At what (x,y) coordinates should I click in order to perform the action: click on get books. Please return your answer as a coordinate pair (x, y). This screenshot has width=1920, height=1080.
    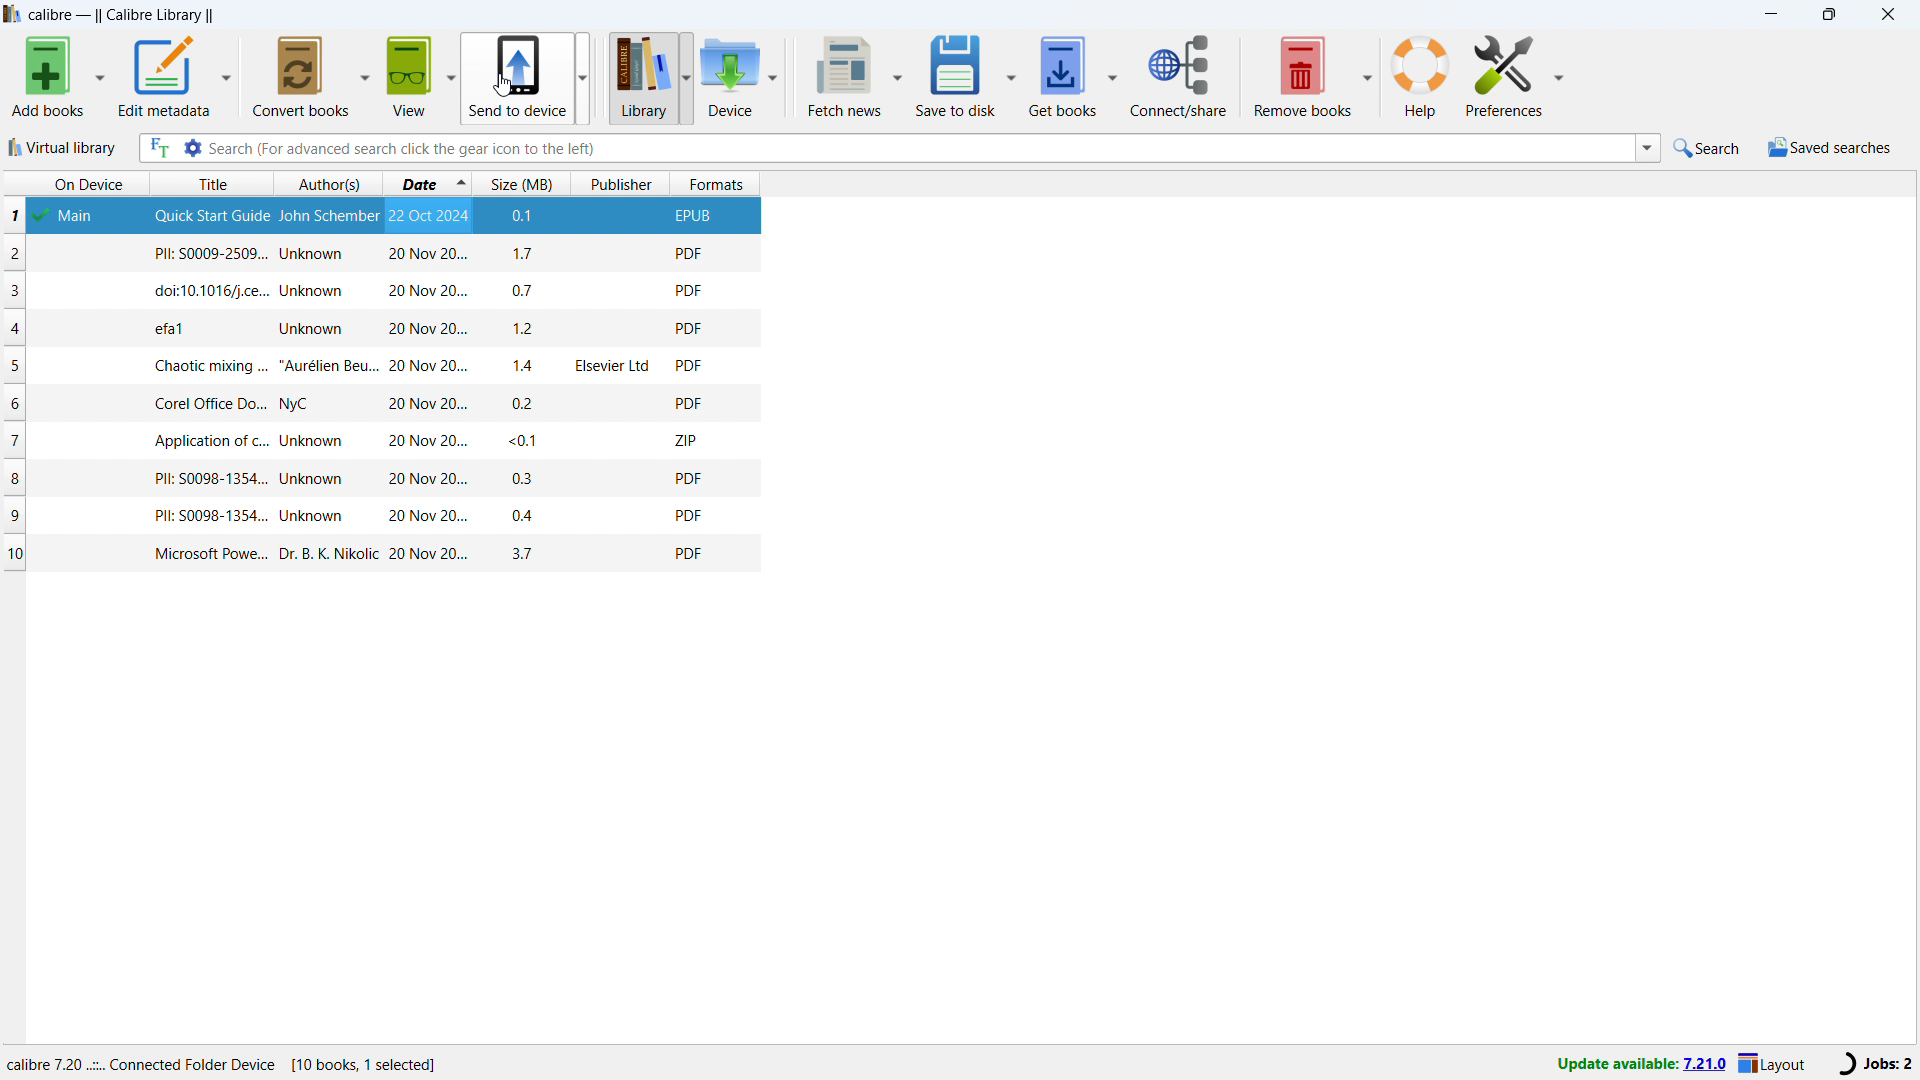
    Looking at the image, I should click on (1062, 76).